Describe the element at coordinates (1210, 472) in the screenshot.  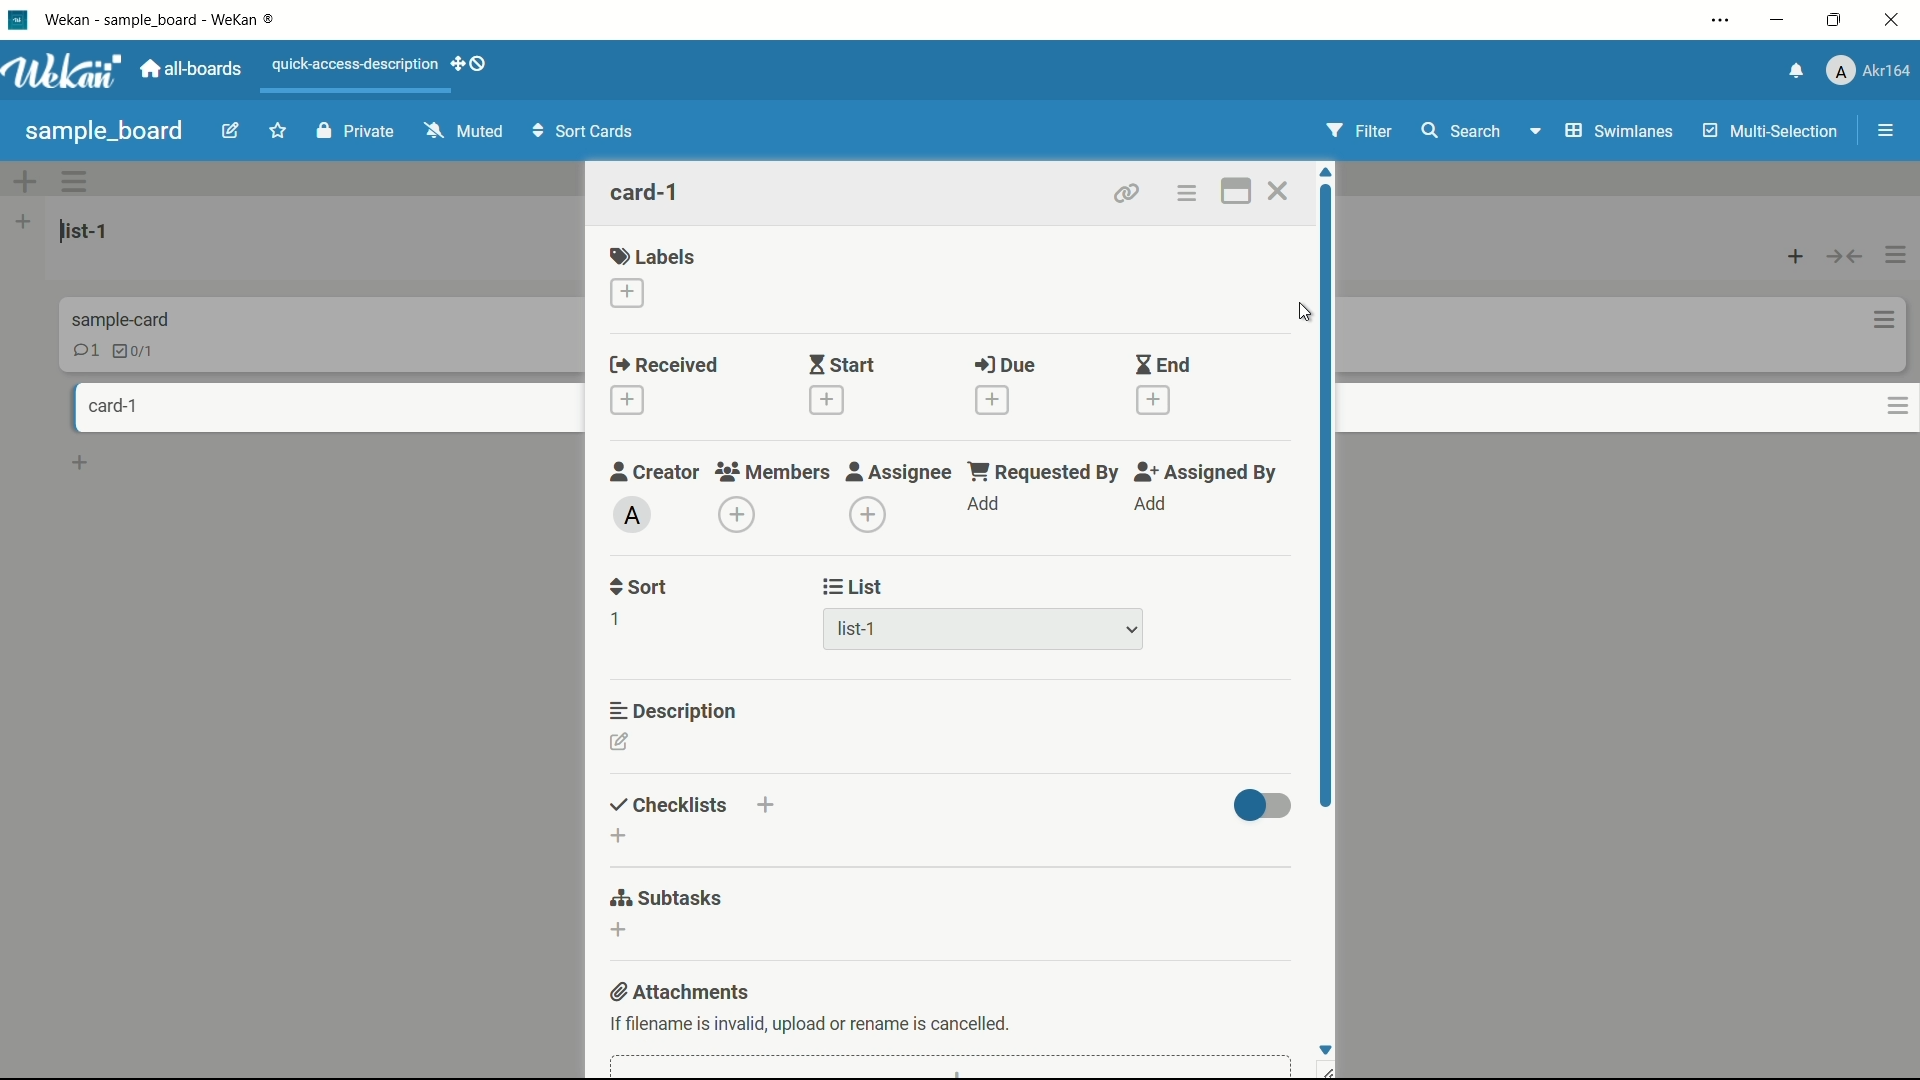
I see `assigned by` at that location.